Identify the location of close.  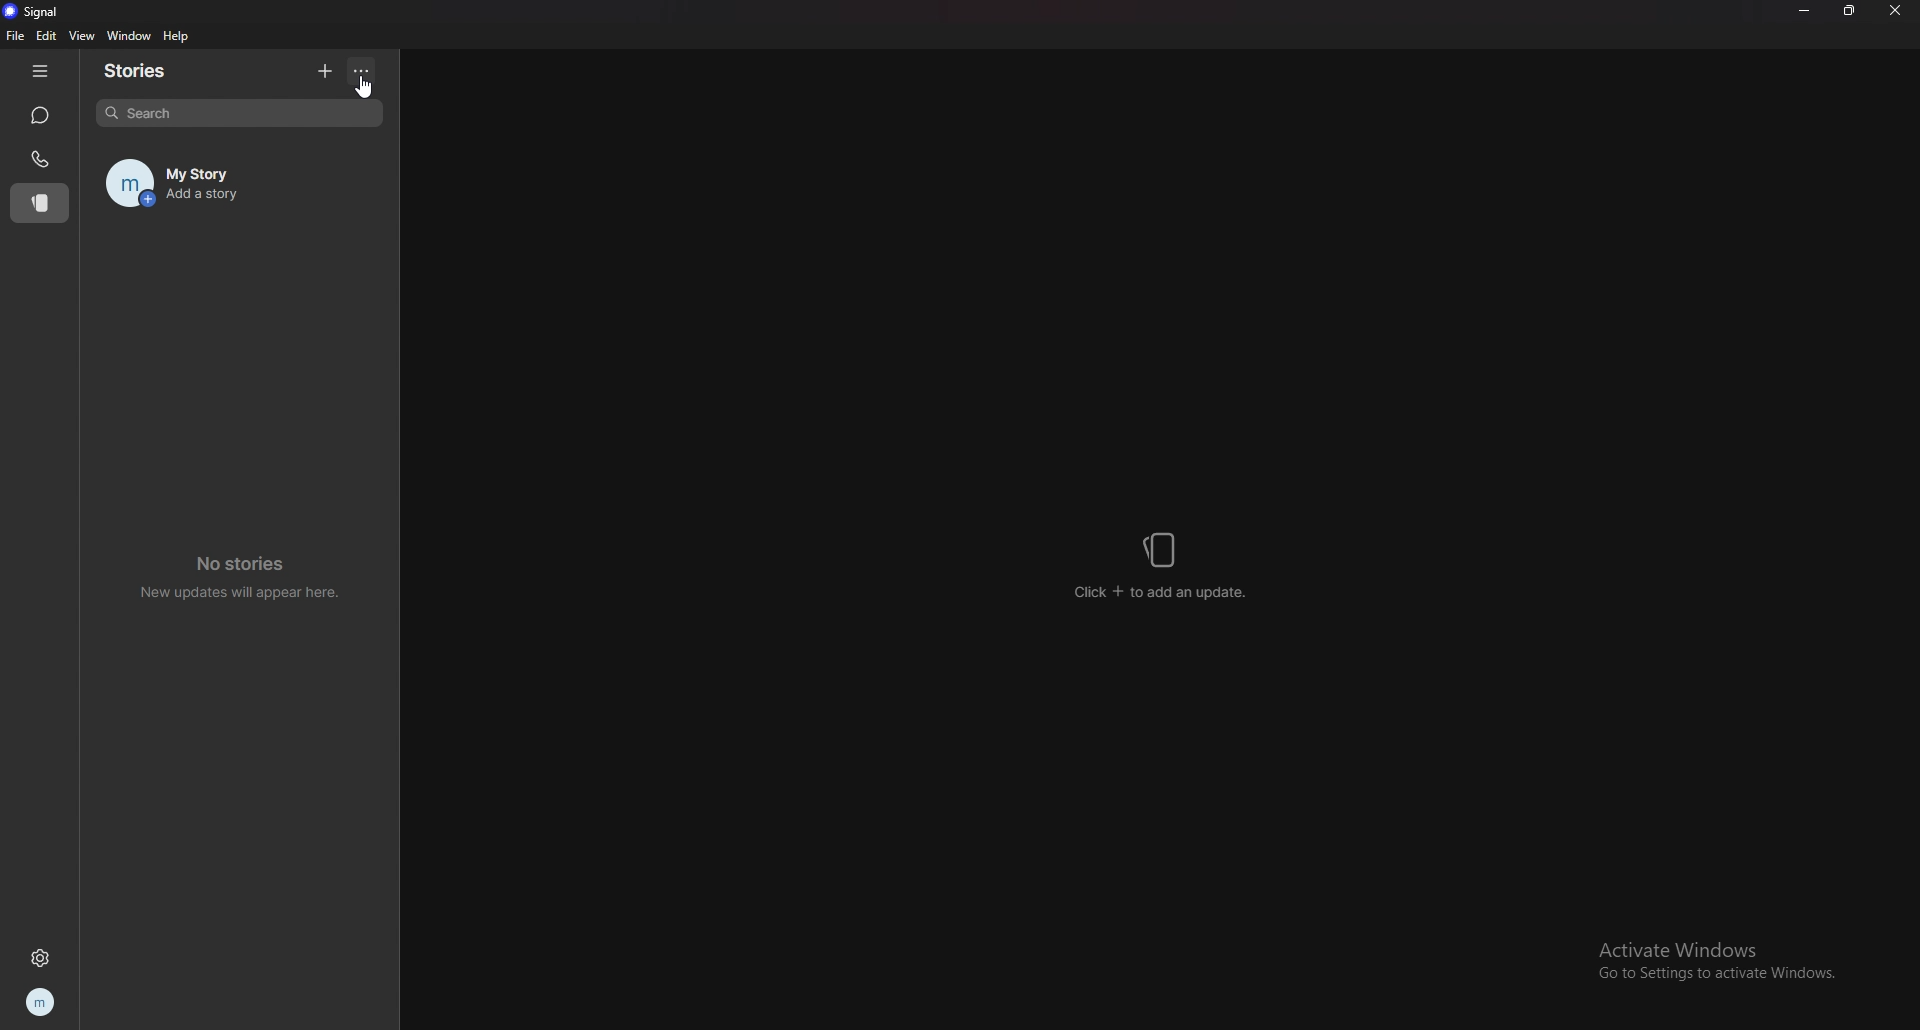
(1894, 11).